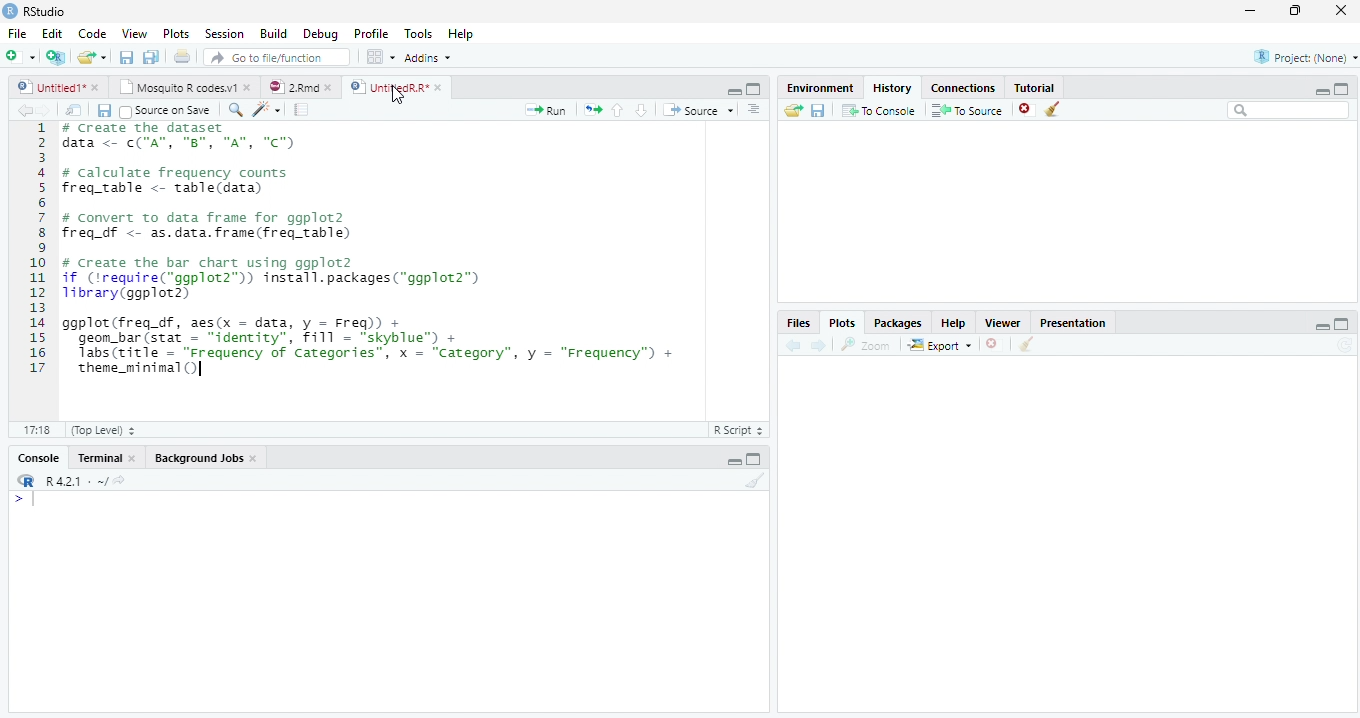 The height and width of the screenshot is (718, 1360). What do you see at coordinates (224, 35) in the screenshot?
I see `Session` at bounding box center [224, 35].